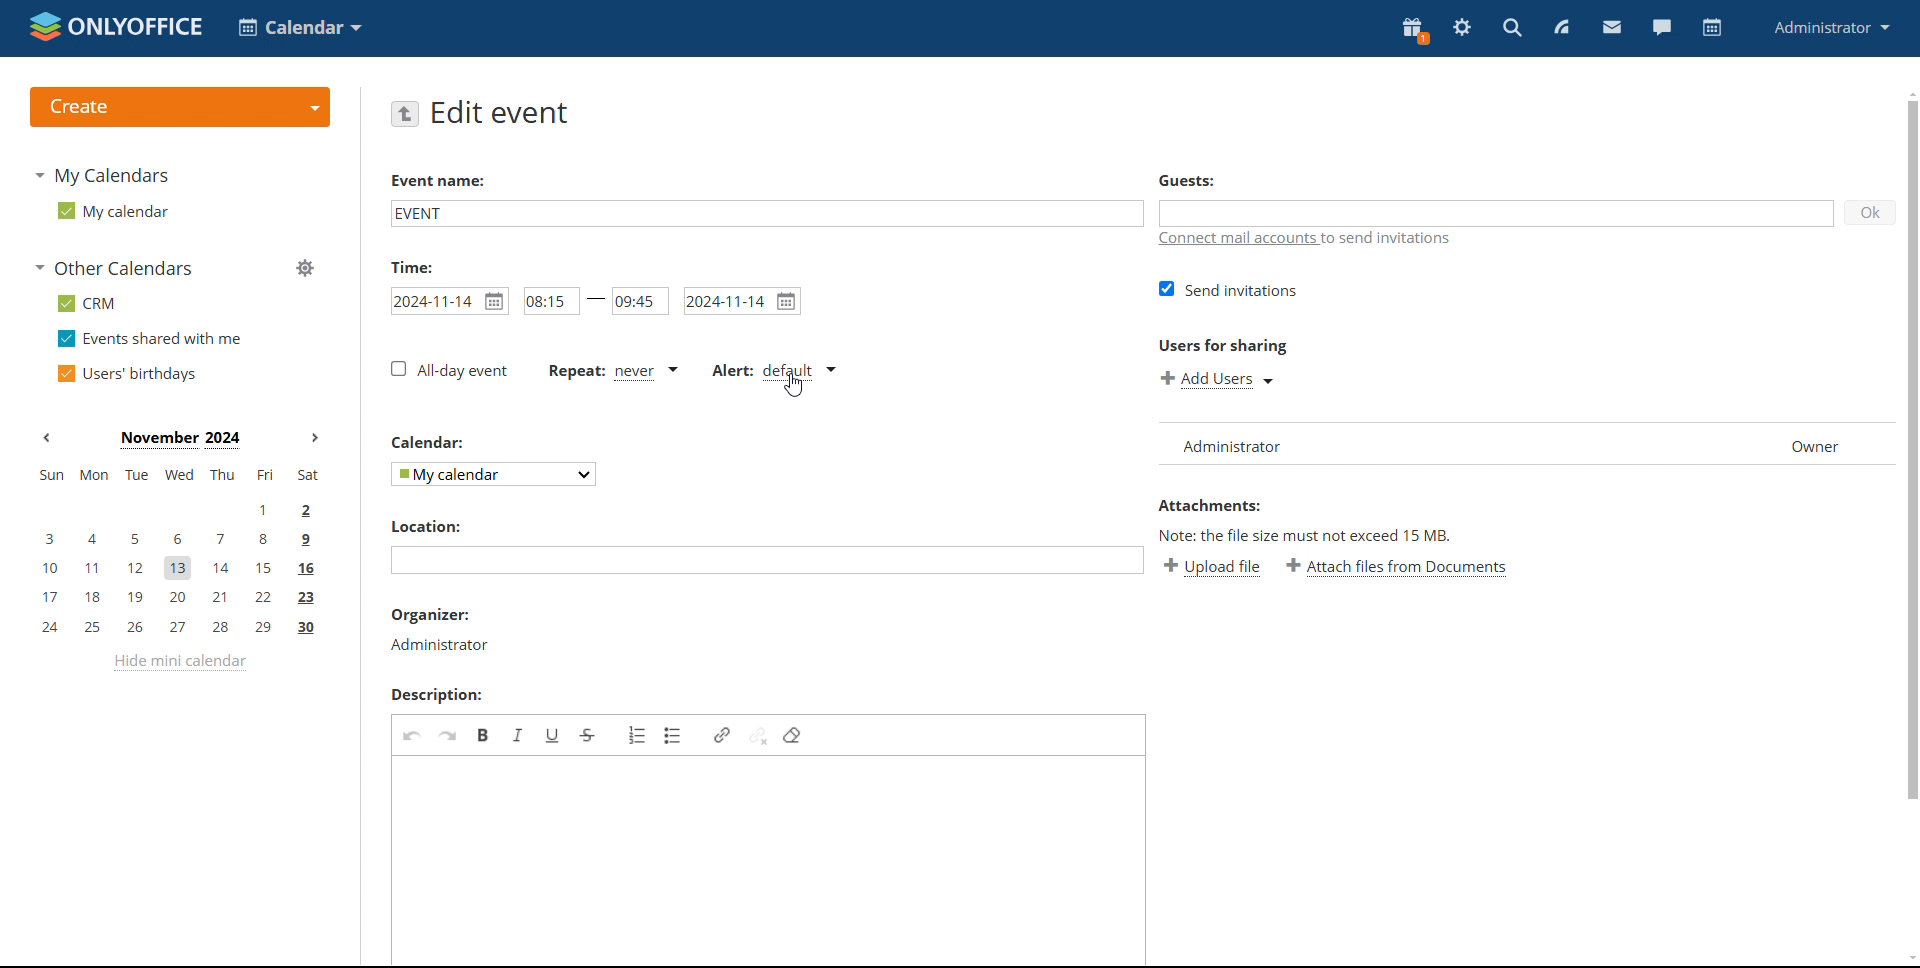  Describe the element at coordinates (105, 176) in the screenshot. I see `my calendars` at that location.